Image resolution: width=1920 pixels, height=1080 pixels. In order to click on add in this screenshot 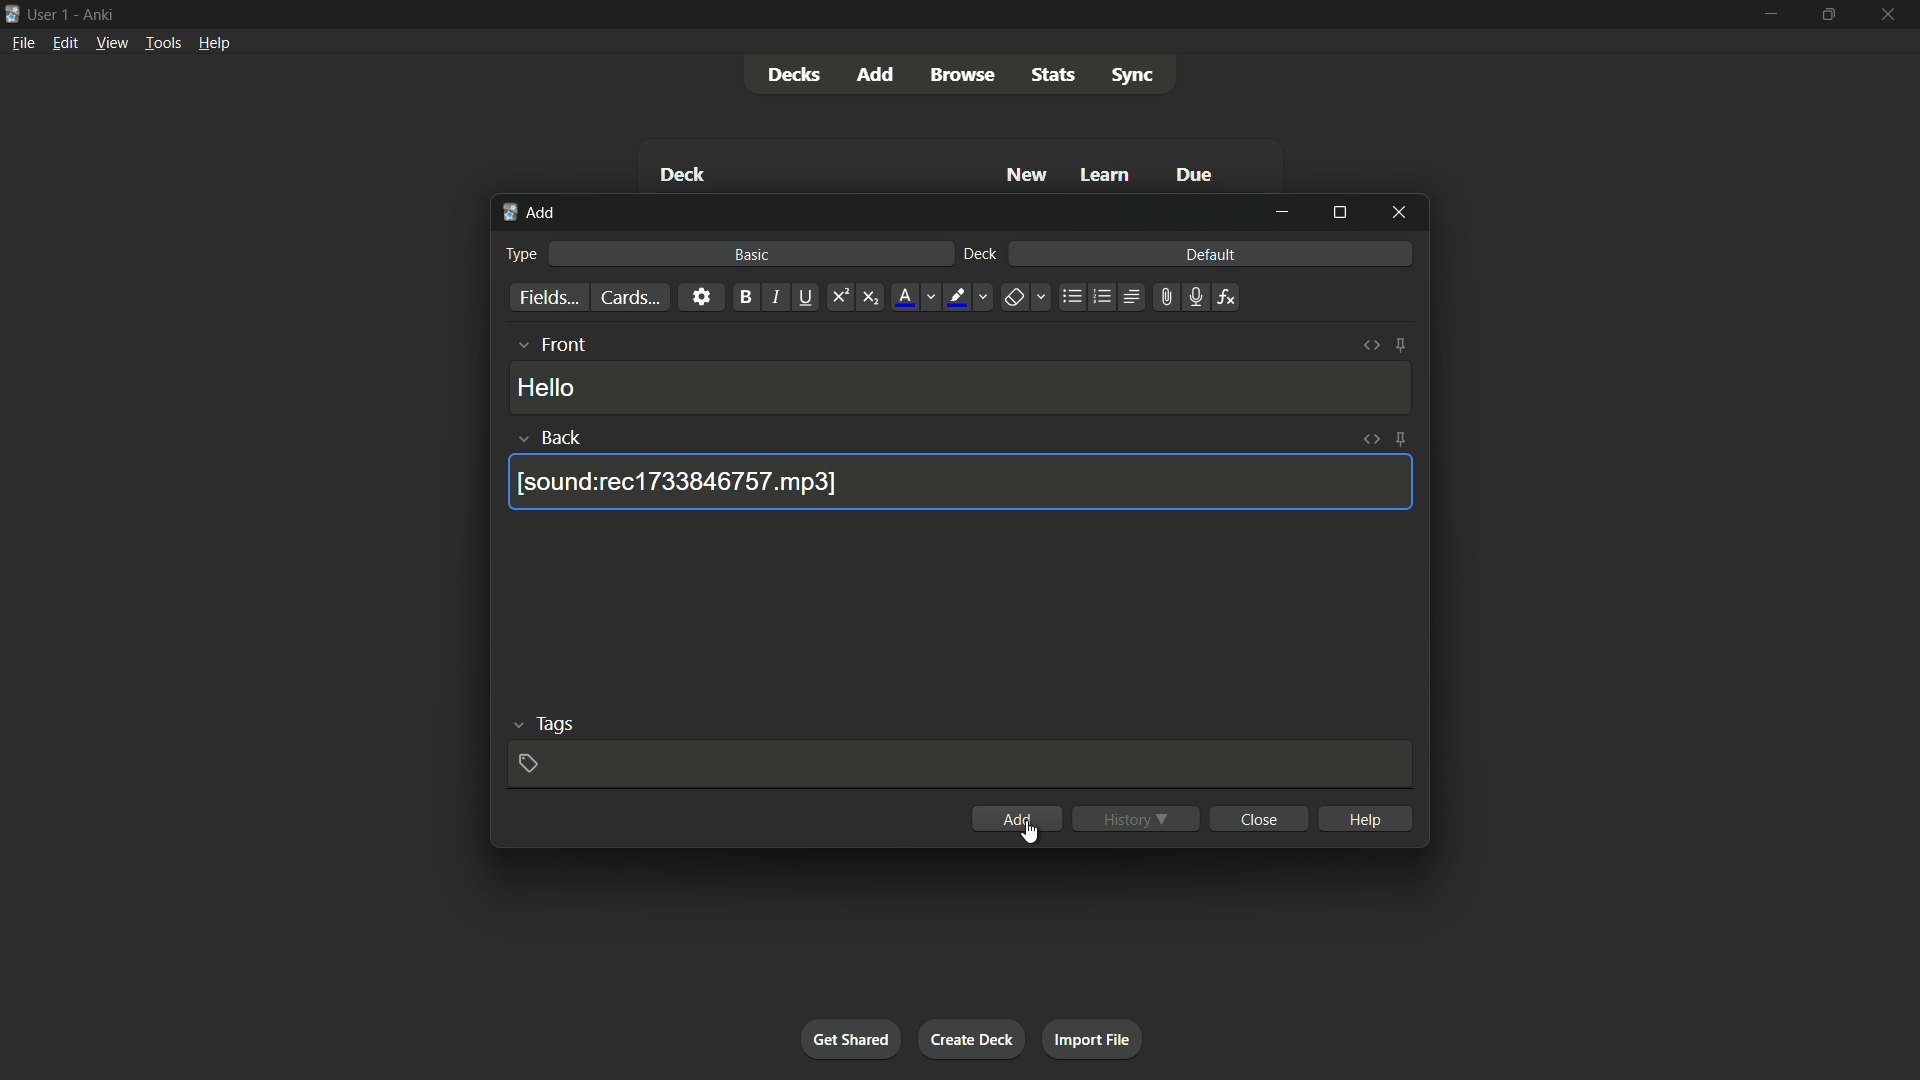, I will do `click(532, 214)`.